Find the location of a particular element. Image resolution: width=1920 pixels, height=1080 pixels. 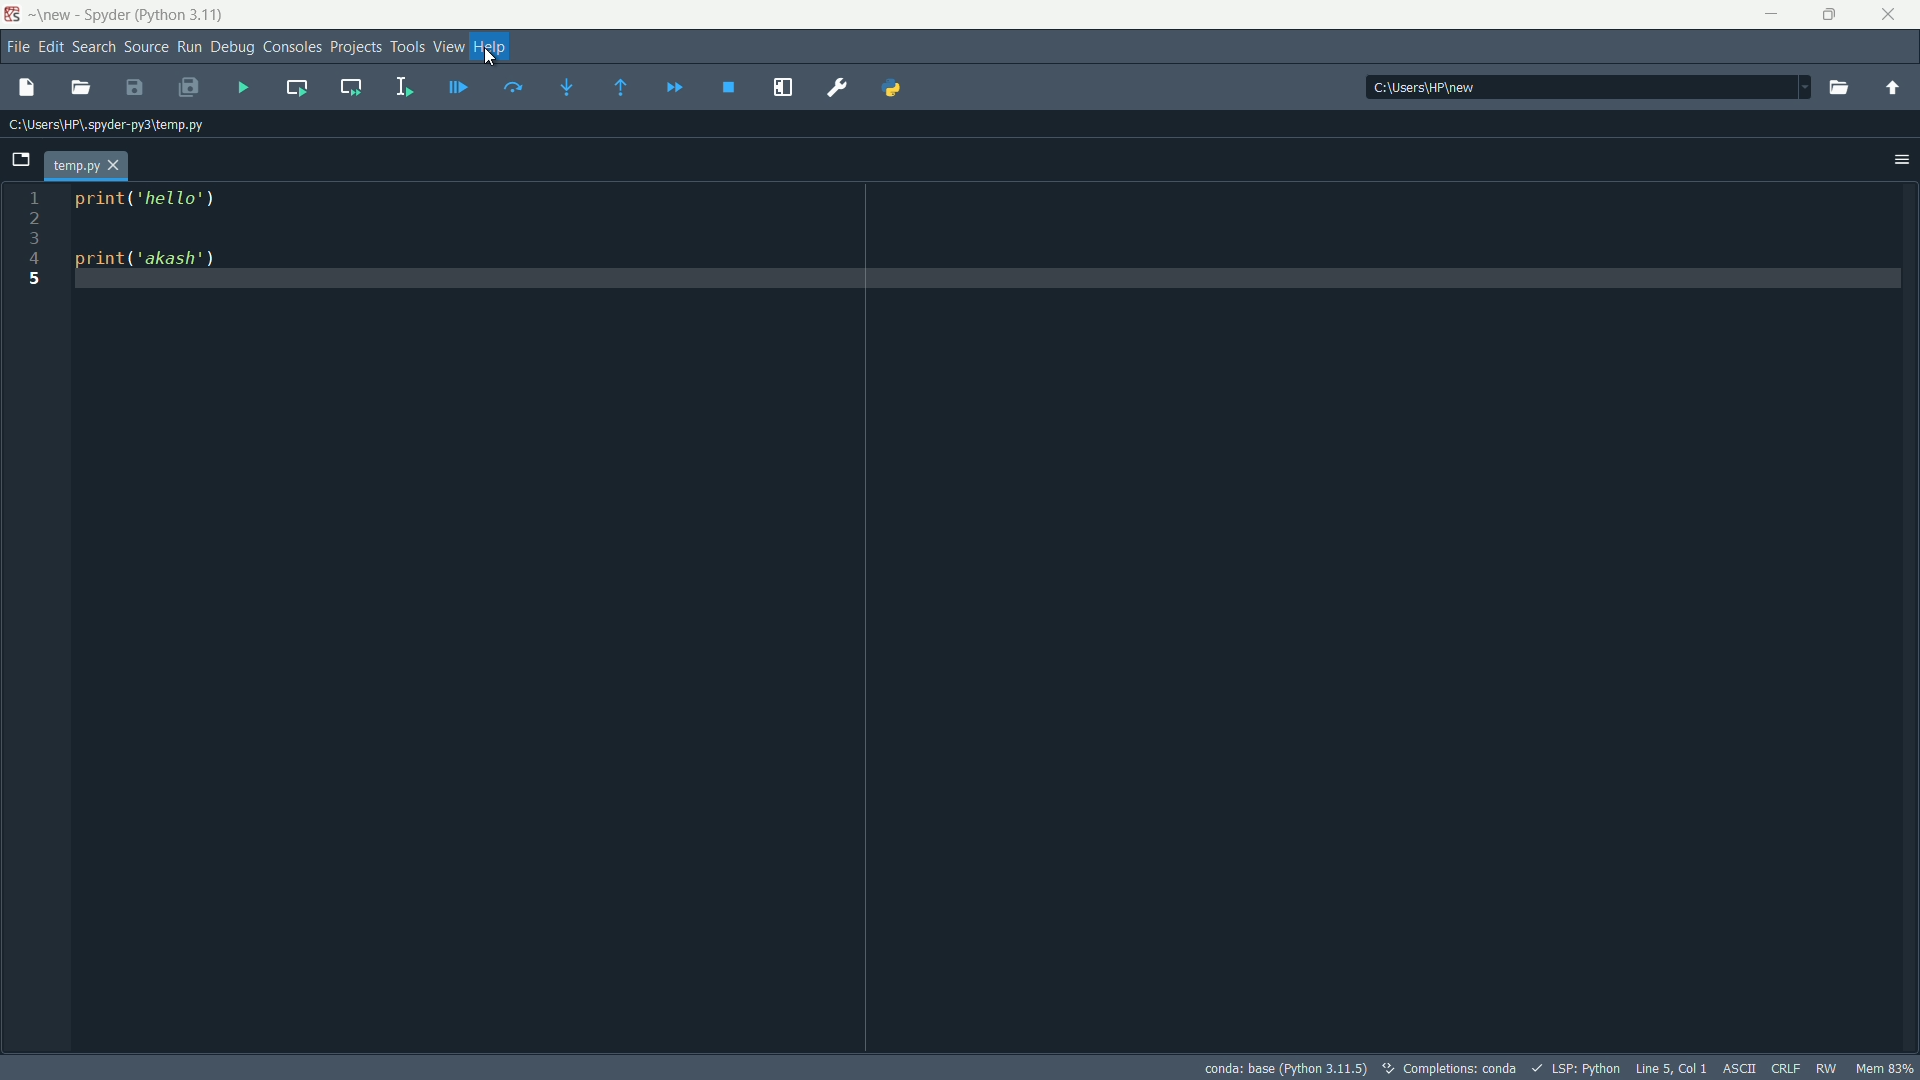

open file is located at coordinates (1843, 88).